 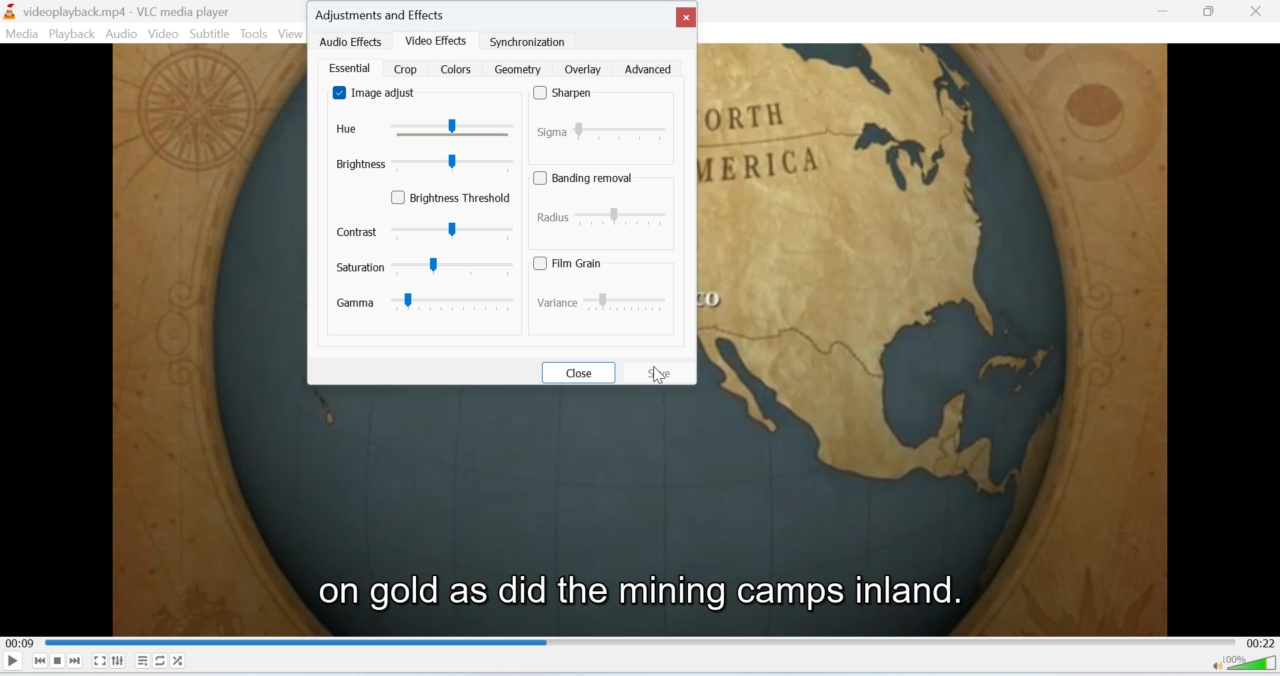 What do you see at coordinates (419, 164) in the screenshot?
I see `brightness` at bounding box center [419, 164].